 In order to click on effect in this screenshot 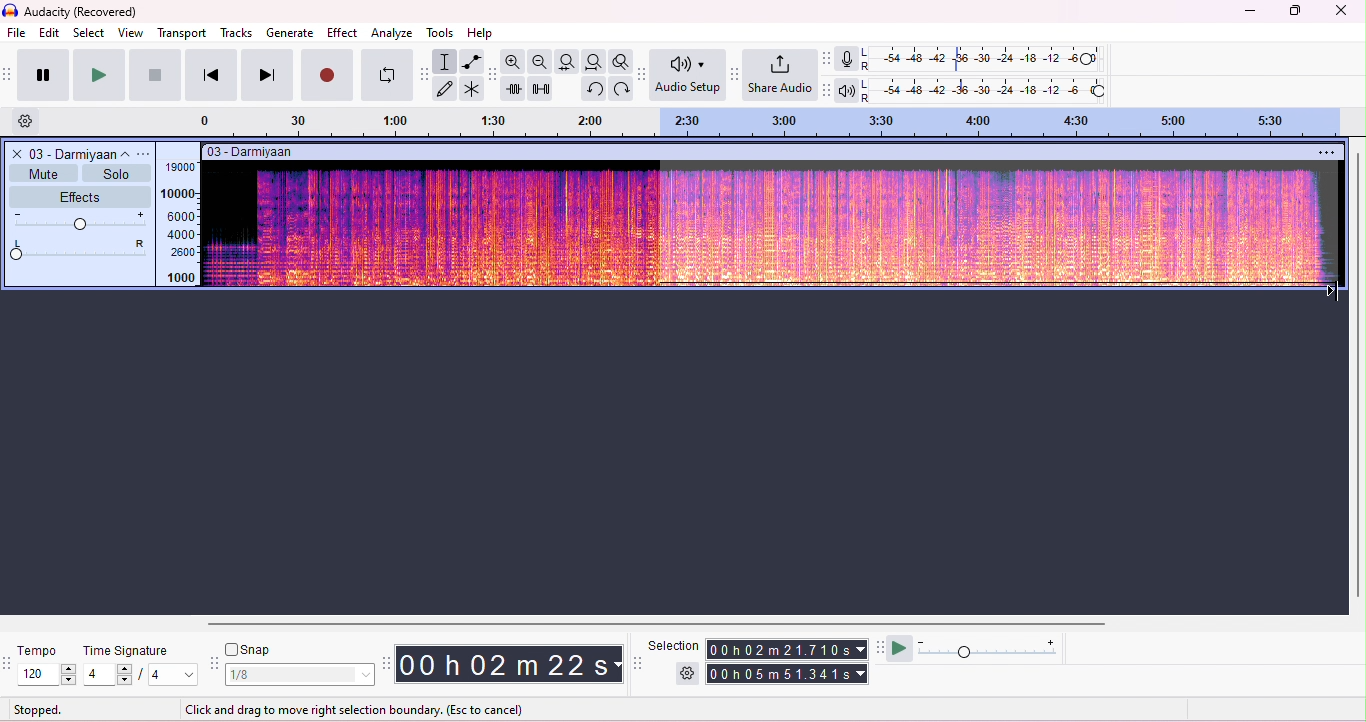, I will do `click(342, 34)`.